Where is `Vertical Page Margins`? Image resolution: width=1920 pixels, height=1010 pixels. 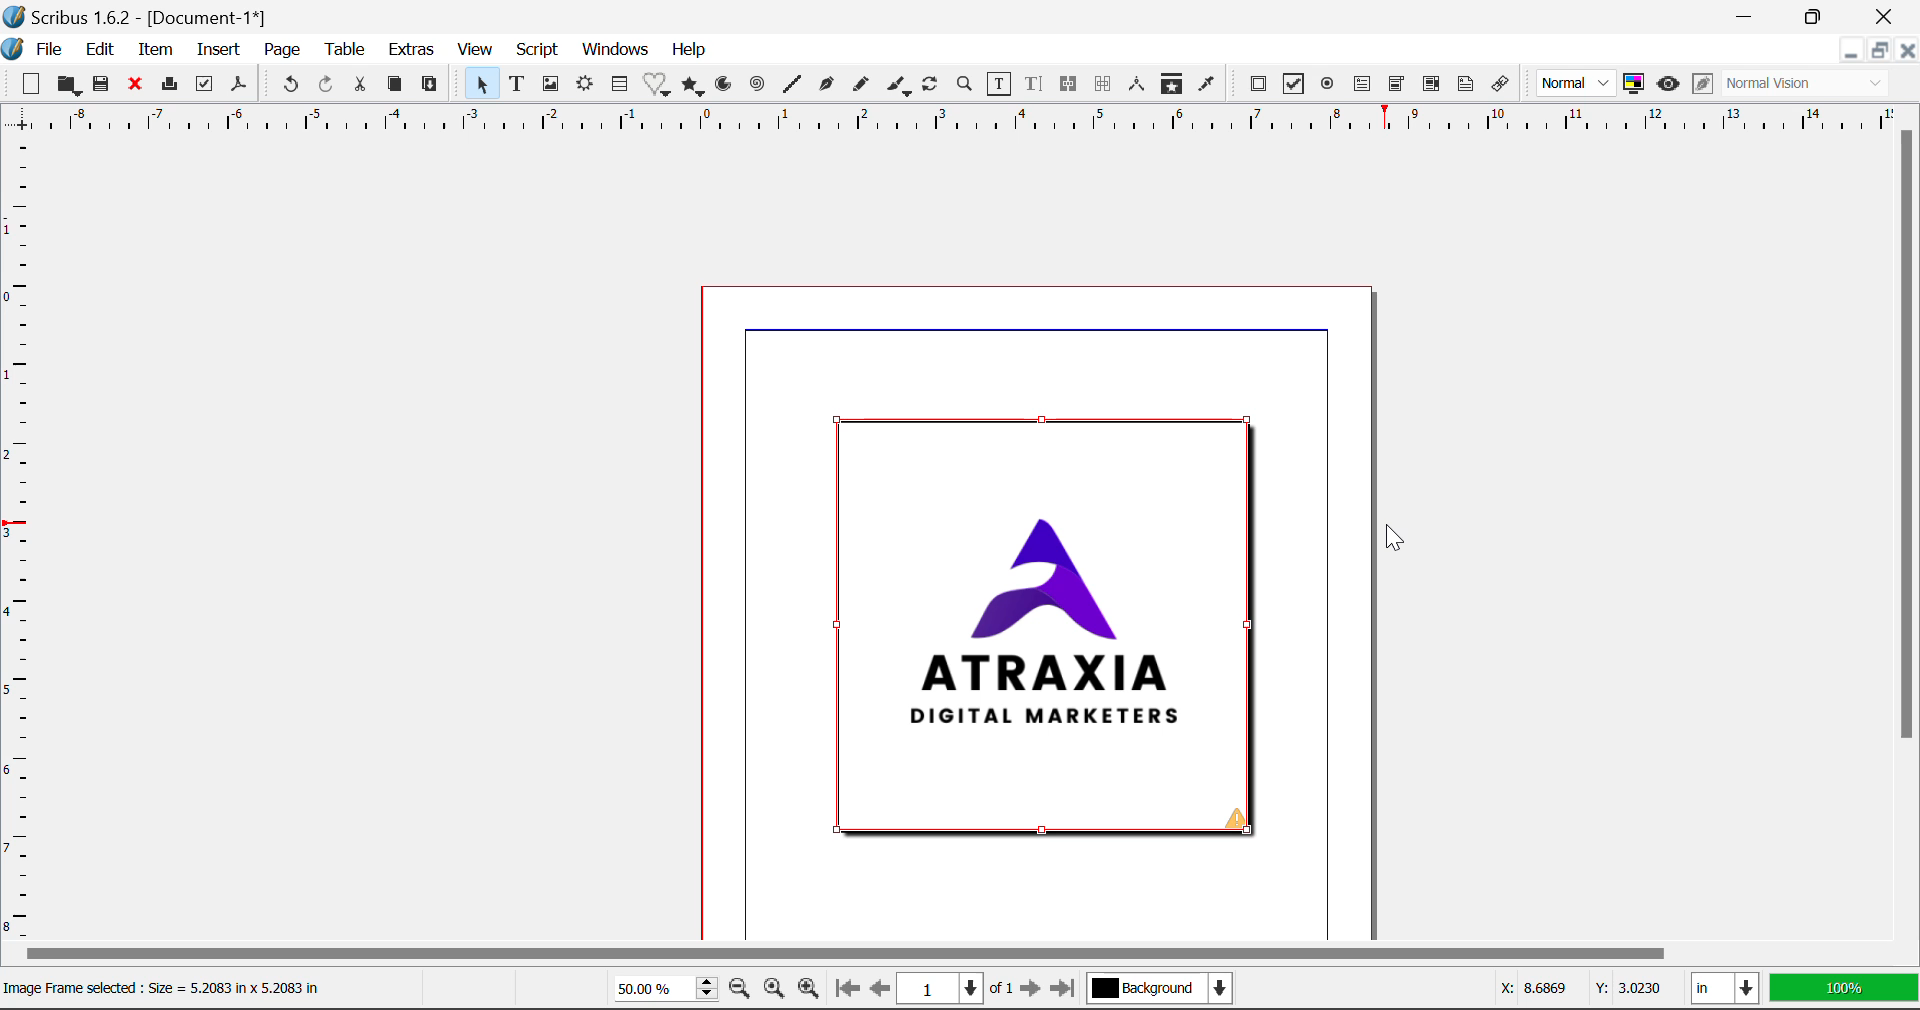
Vertical Page Margins is located at coordinates (949, 124).